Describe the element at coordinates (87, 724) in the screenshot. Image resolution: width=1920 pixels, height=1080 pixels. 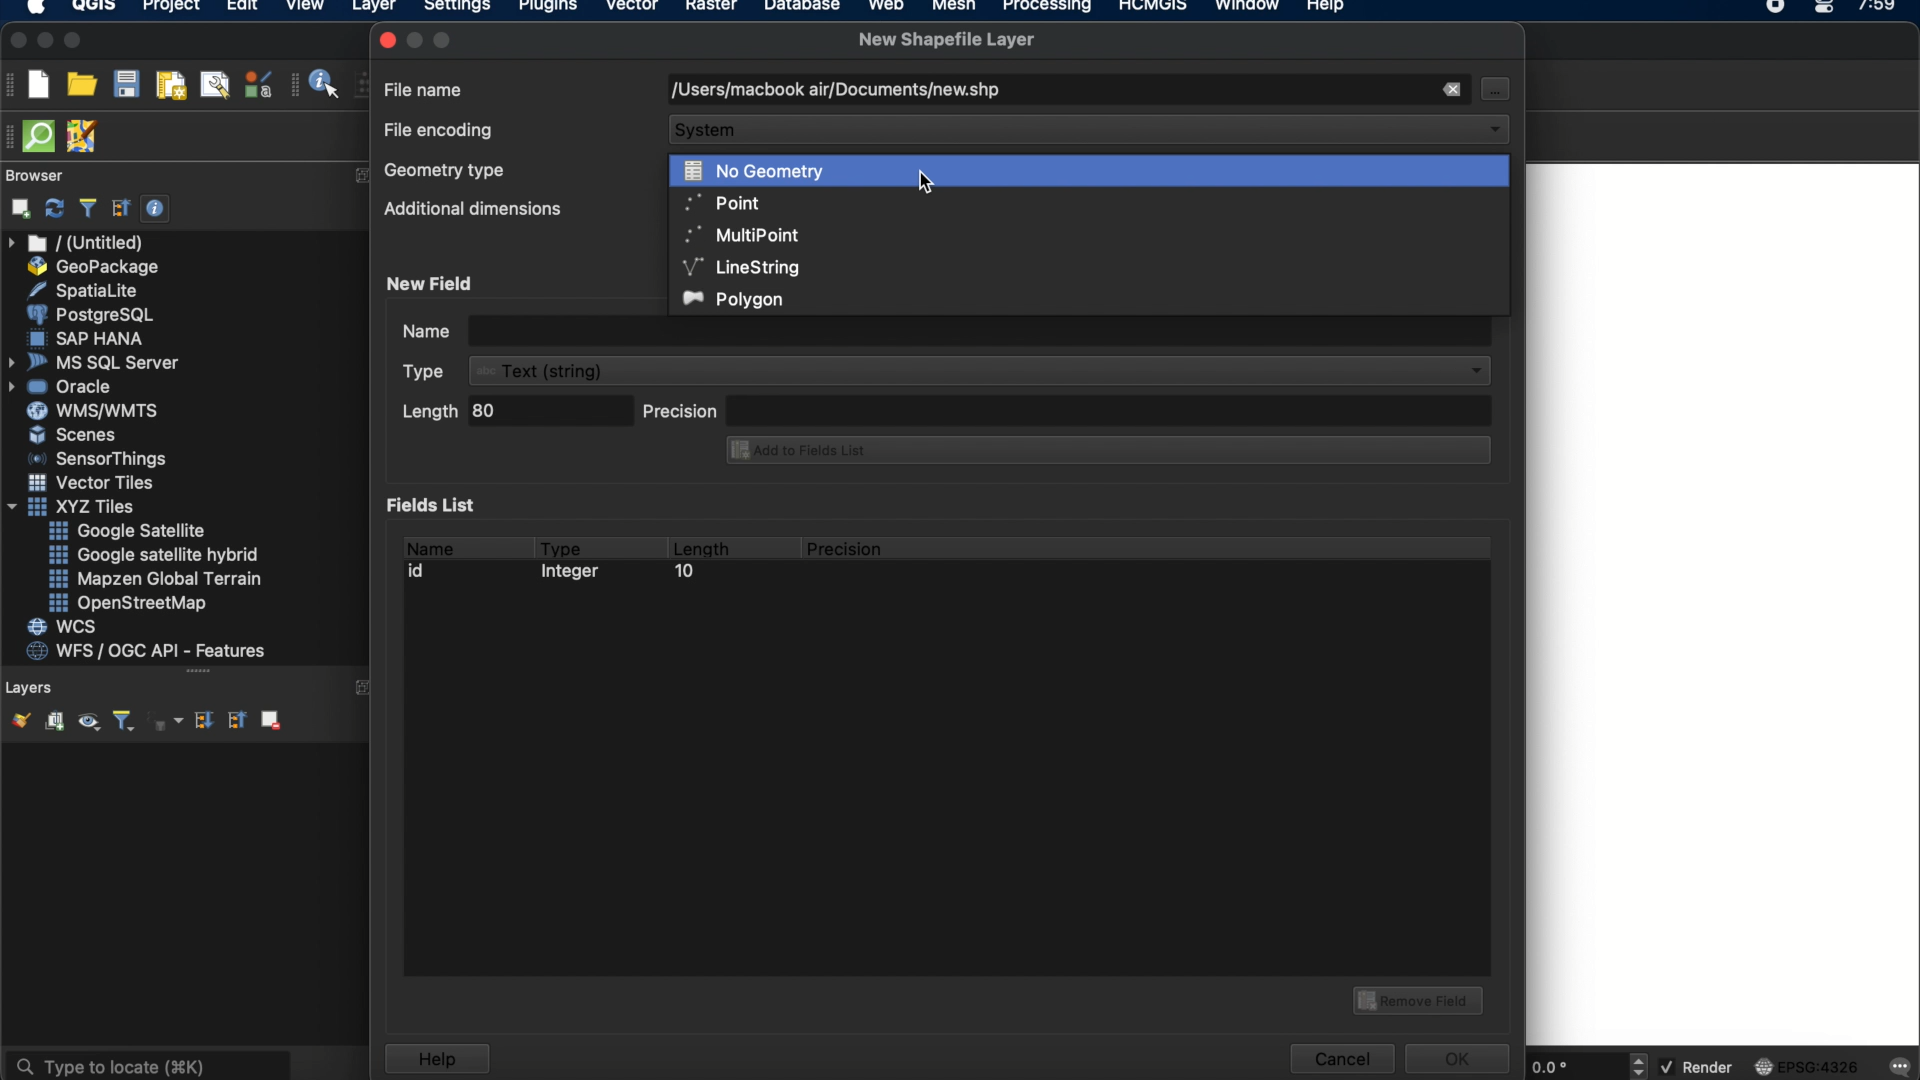
I see `manage map themes` at that location.